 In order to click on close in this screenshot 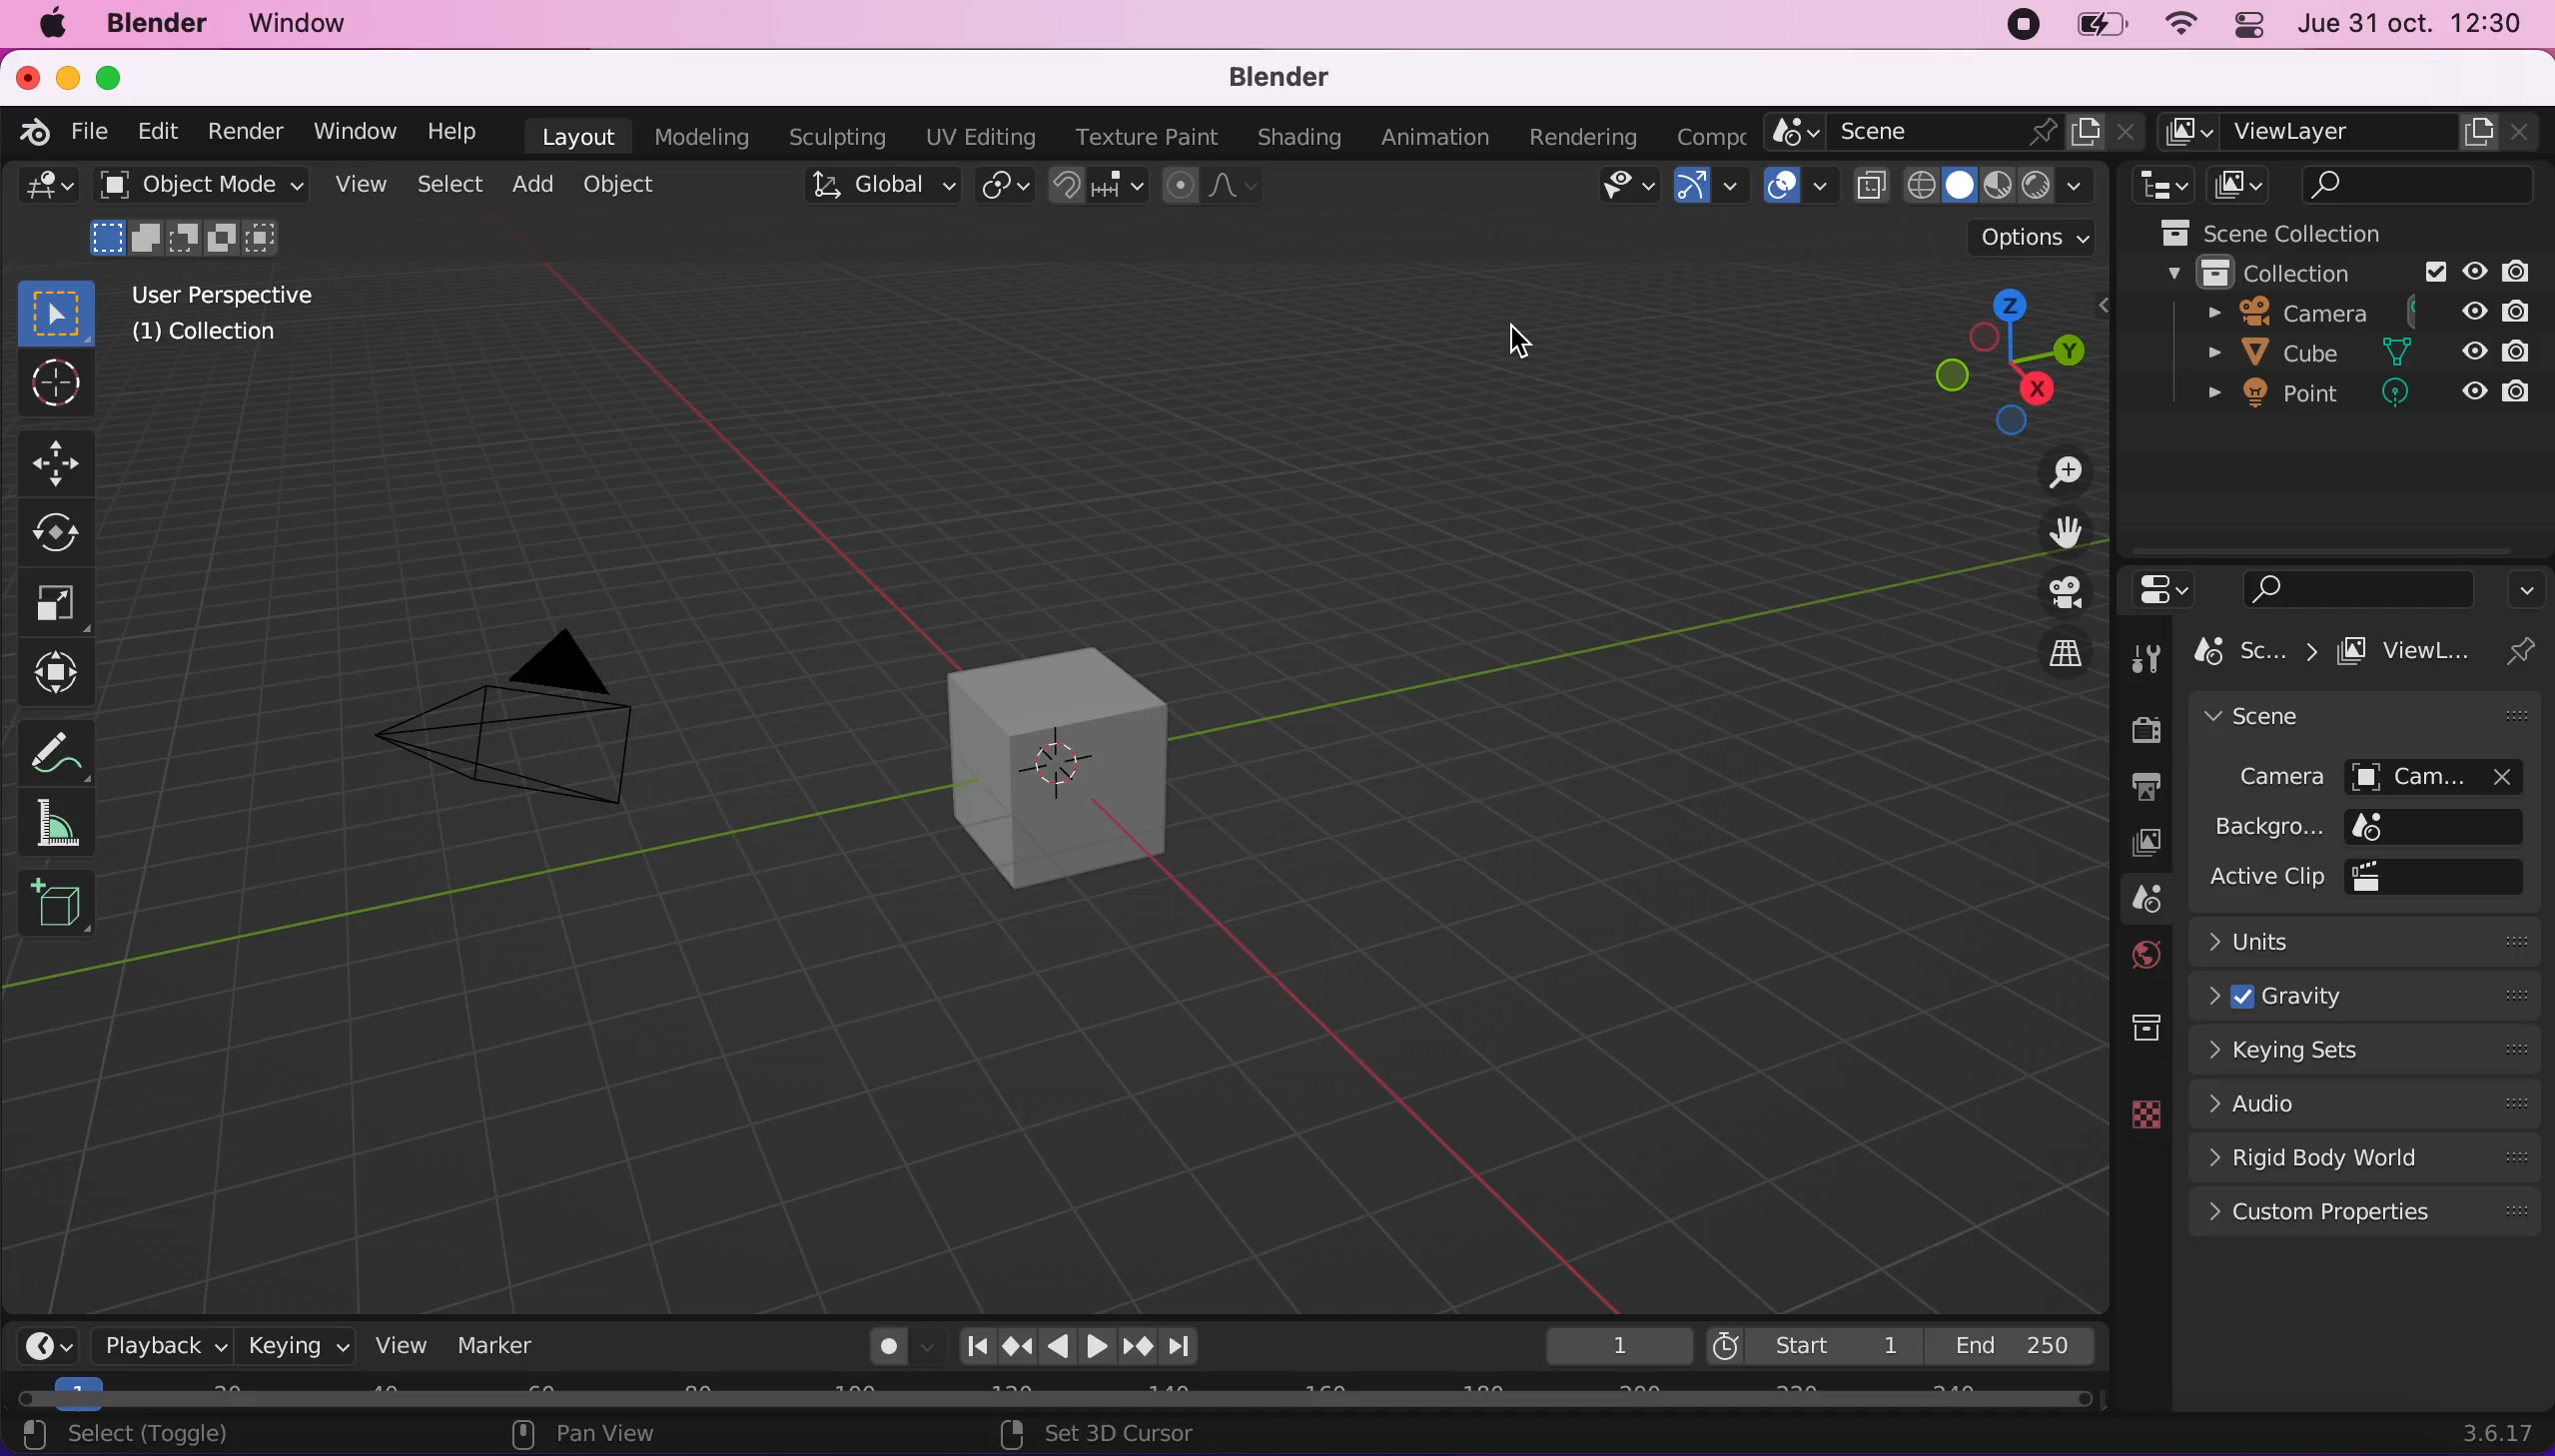, I will do `click(24, 76)`.